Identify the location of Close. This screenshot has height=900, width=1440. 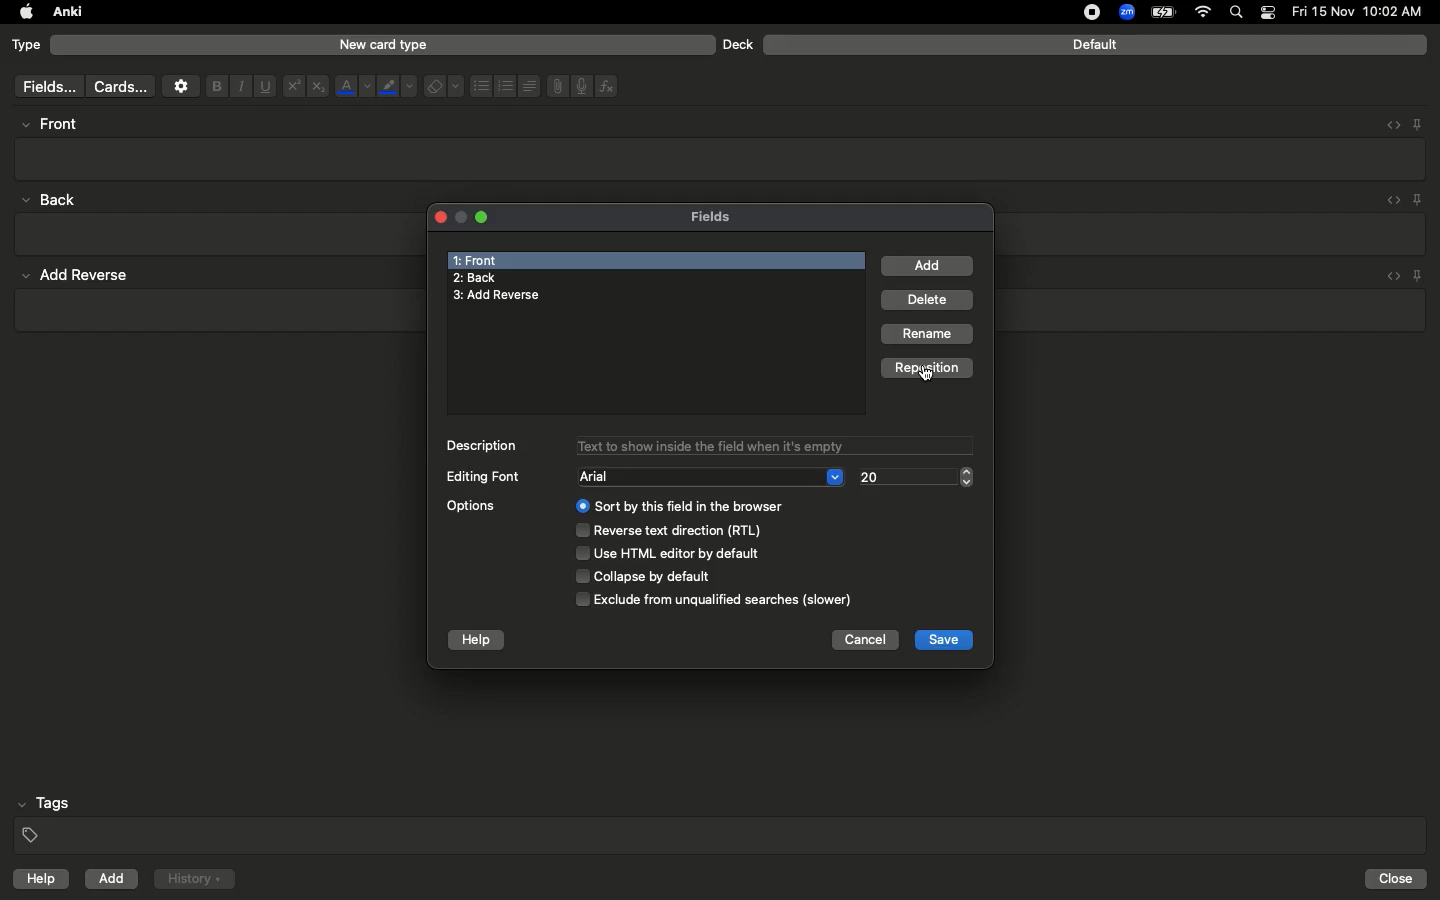
(1399, 879).